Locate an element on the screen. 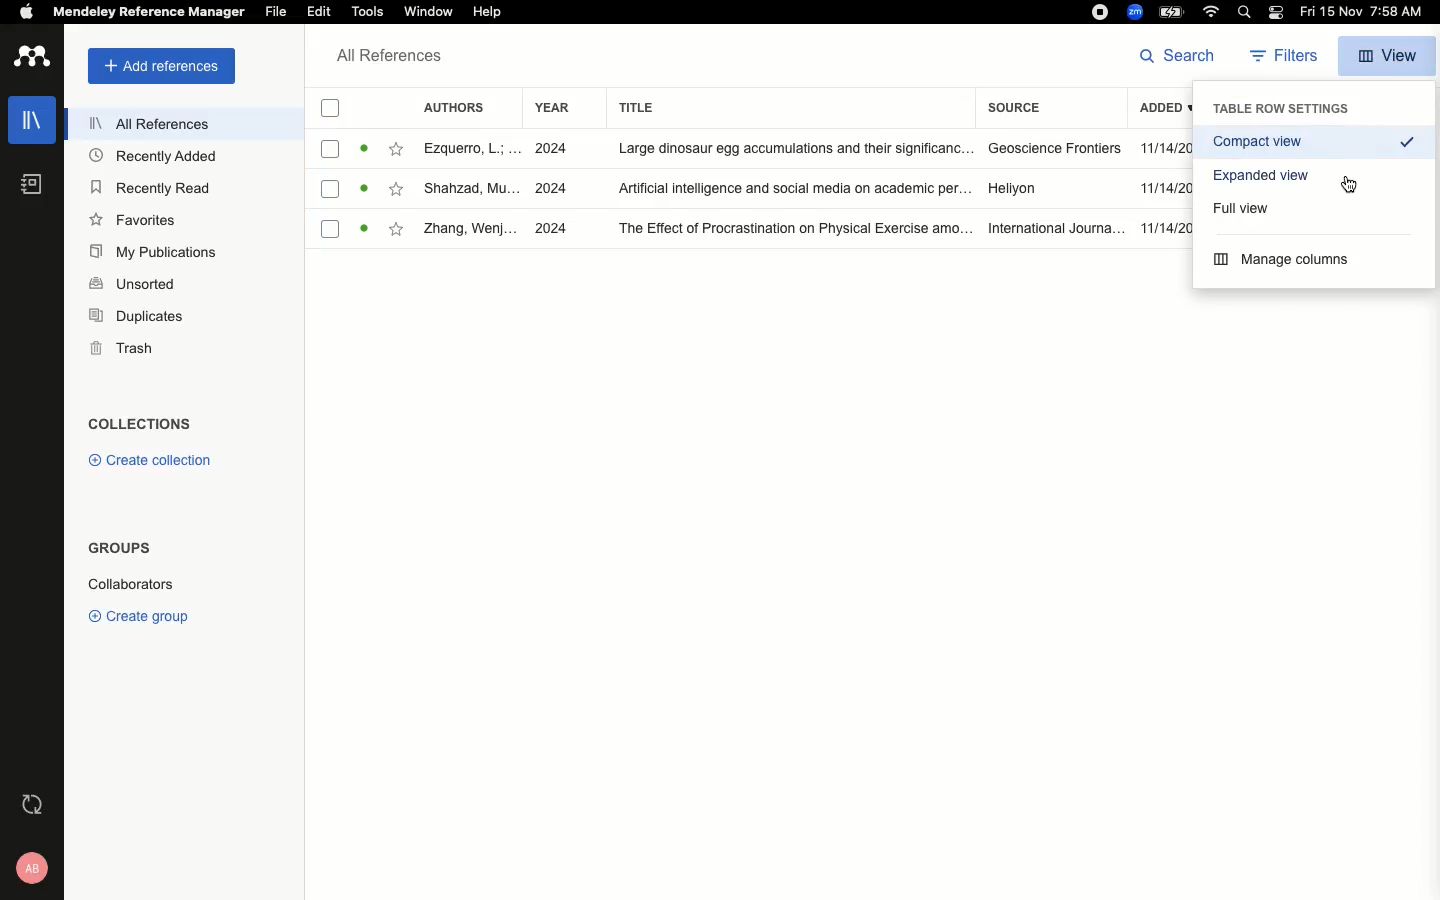  Checkbox is located at coordinates (324, 107).